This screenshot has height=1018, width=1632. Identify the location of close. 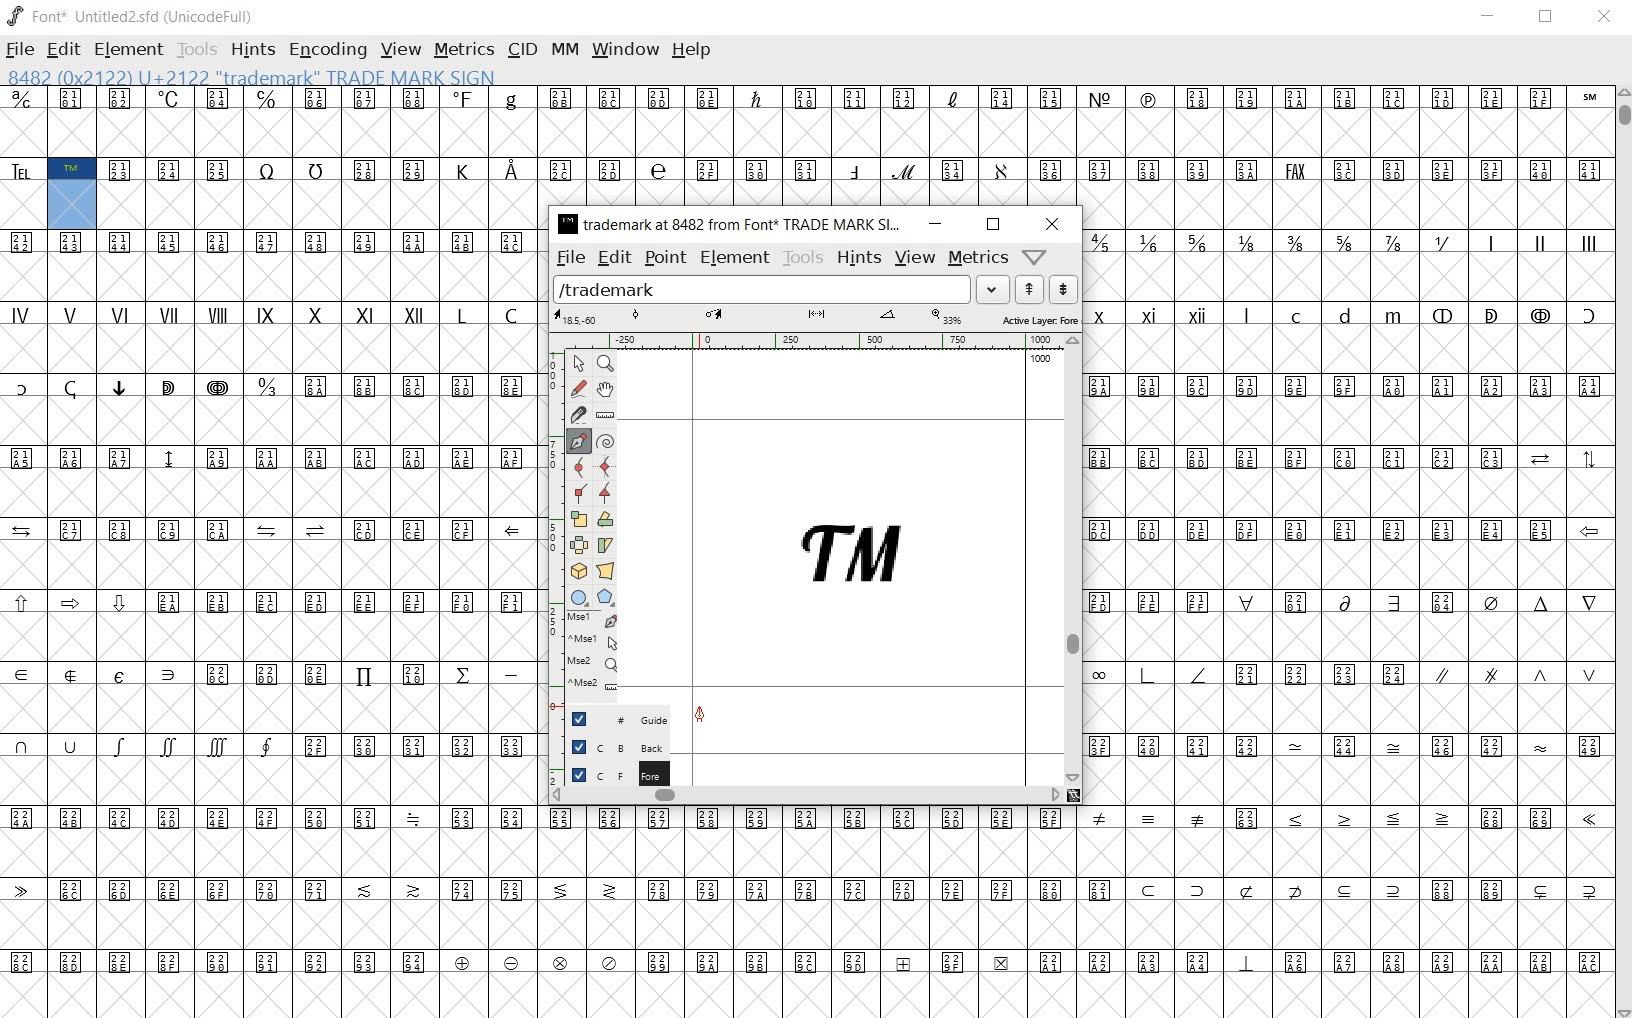
(1051, 223).